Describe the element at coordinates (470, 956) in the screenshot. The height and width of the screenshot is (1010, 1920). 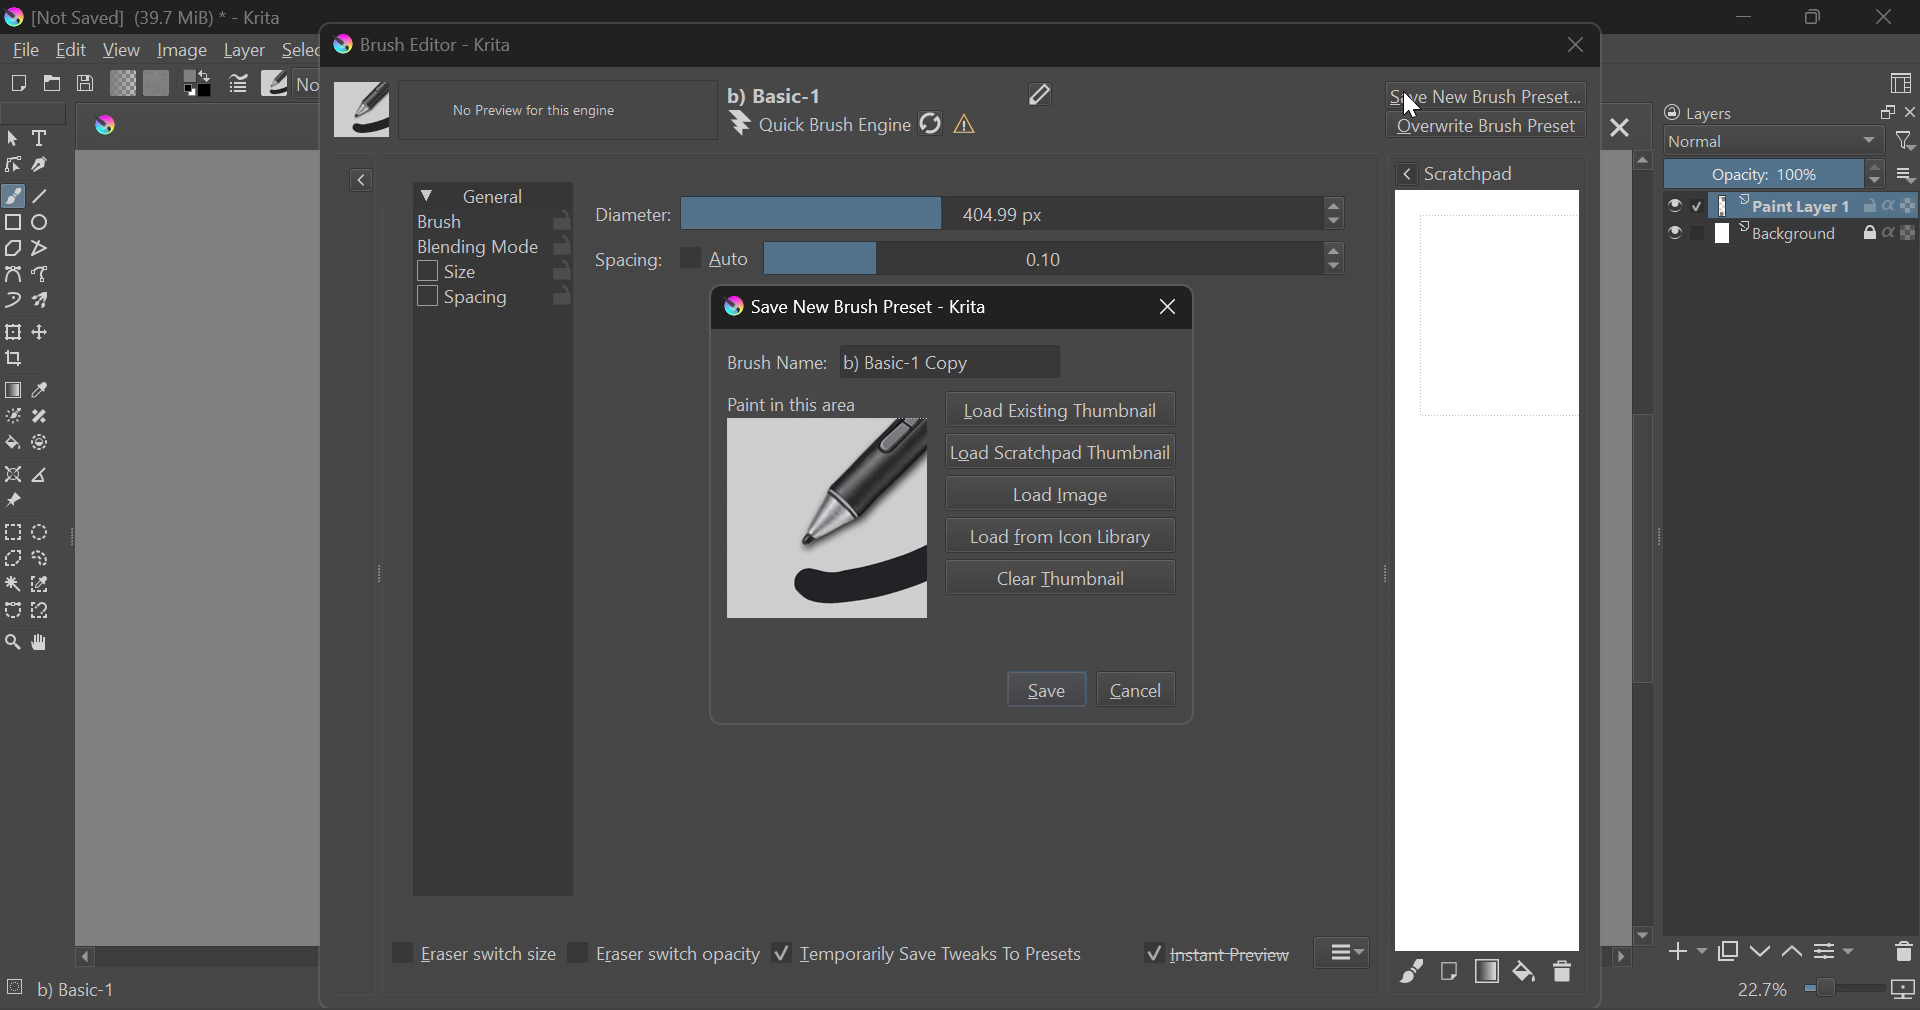
I see `Eraser switch size` at that location.